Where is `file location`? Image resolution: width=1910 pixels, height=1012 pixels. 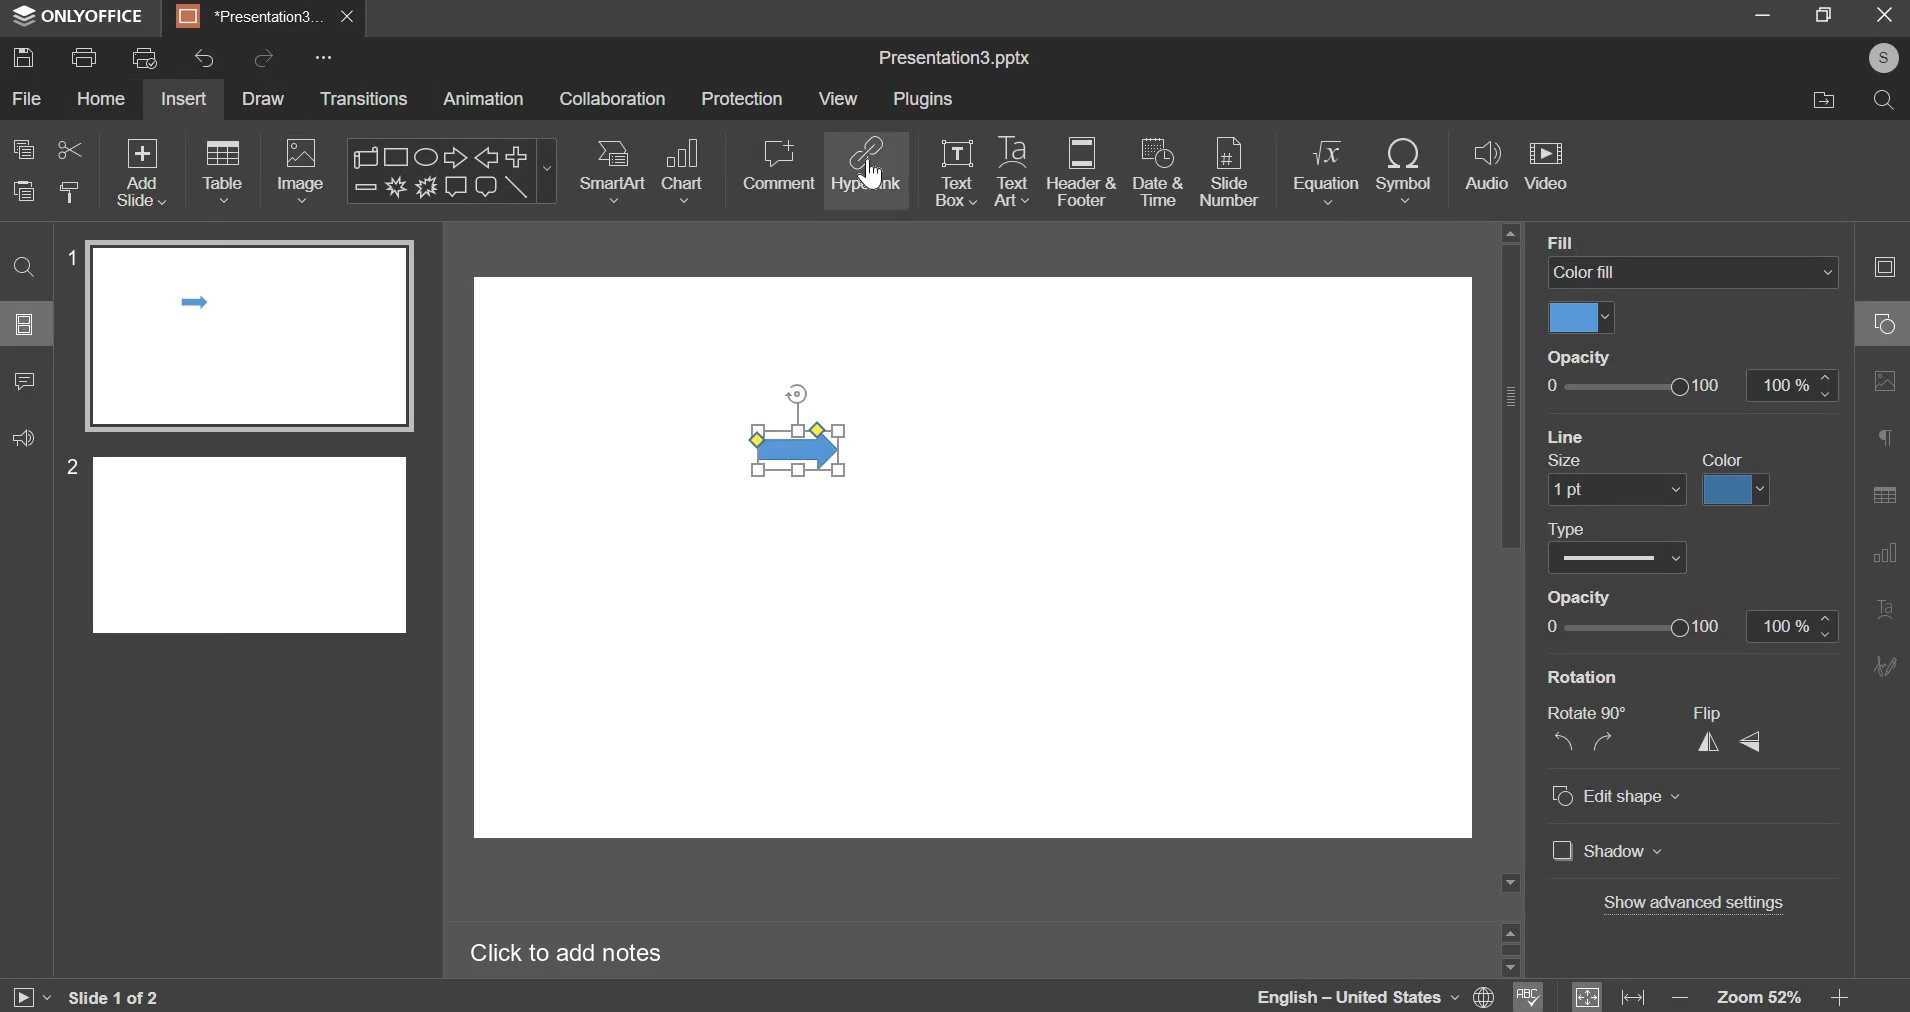 file location is located at coordinates (1821, 101).